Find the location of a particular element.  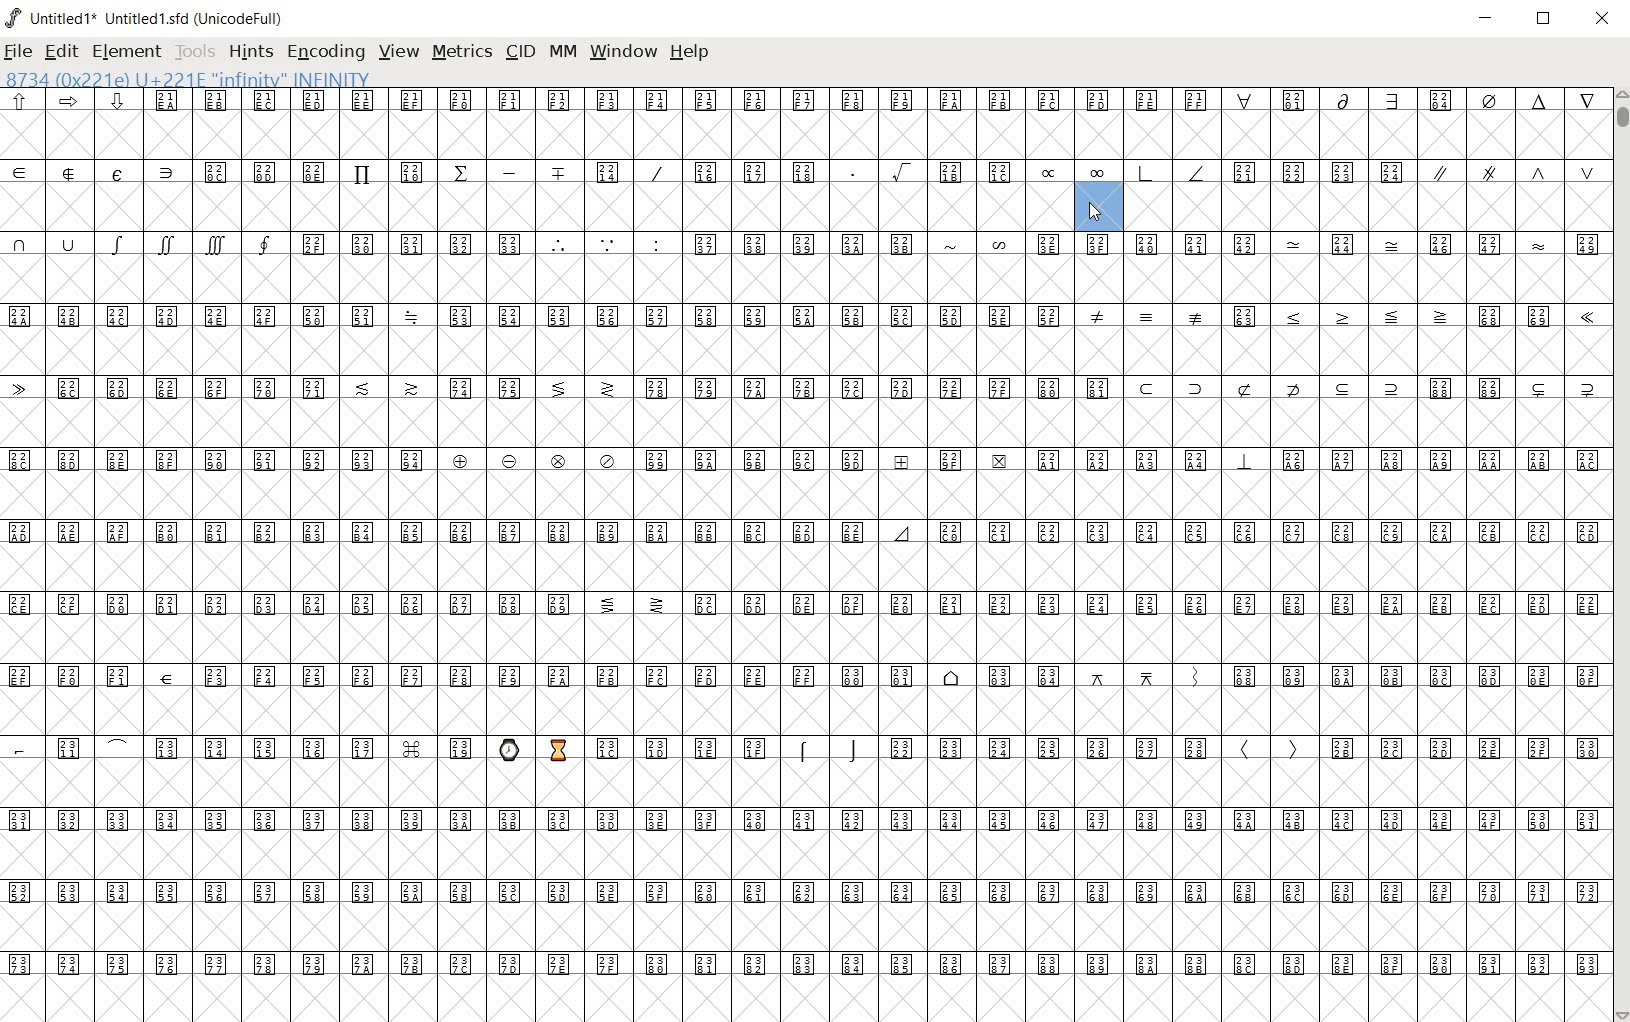

symbol is located at coordinates (1540, 243).